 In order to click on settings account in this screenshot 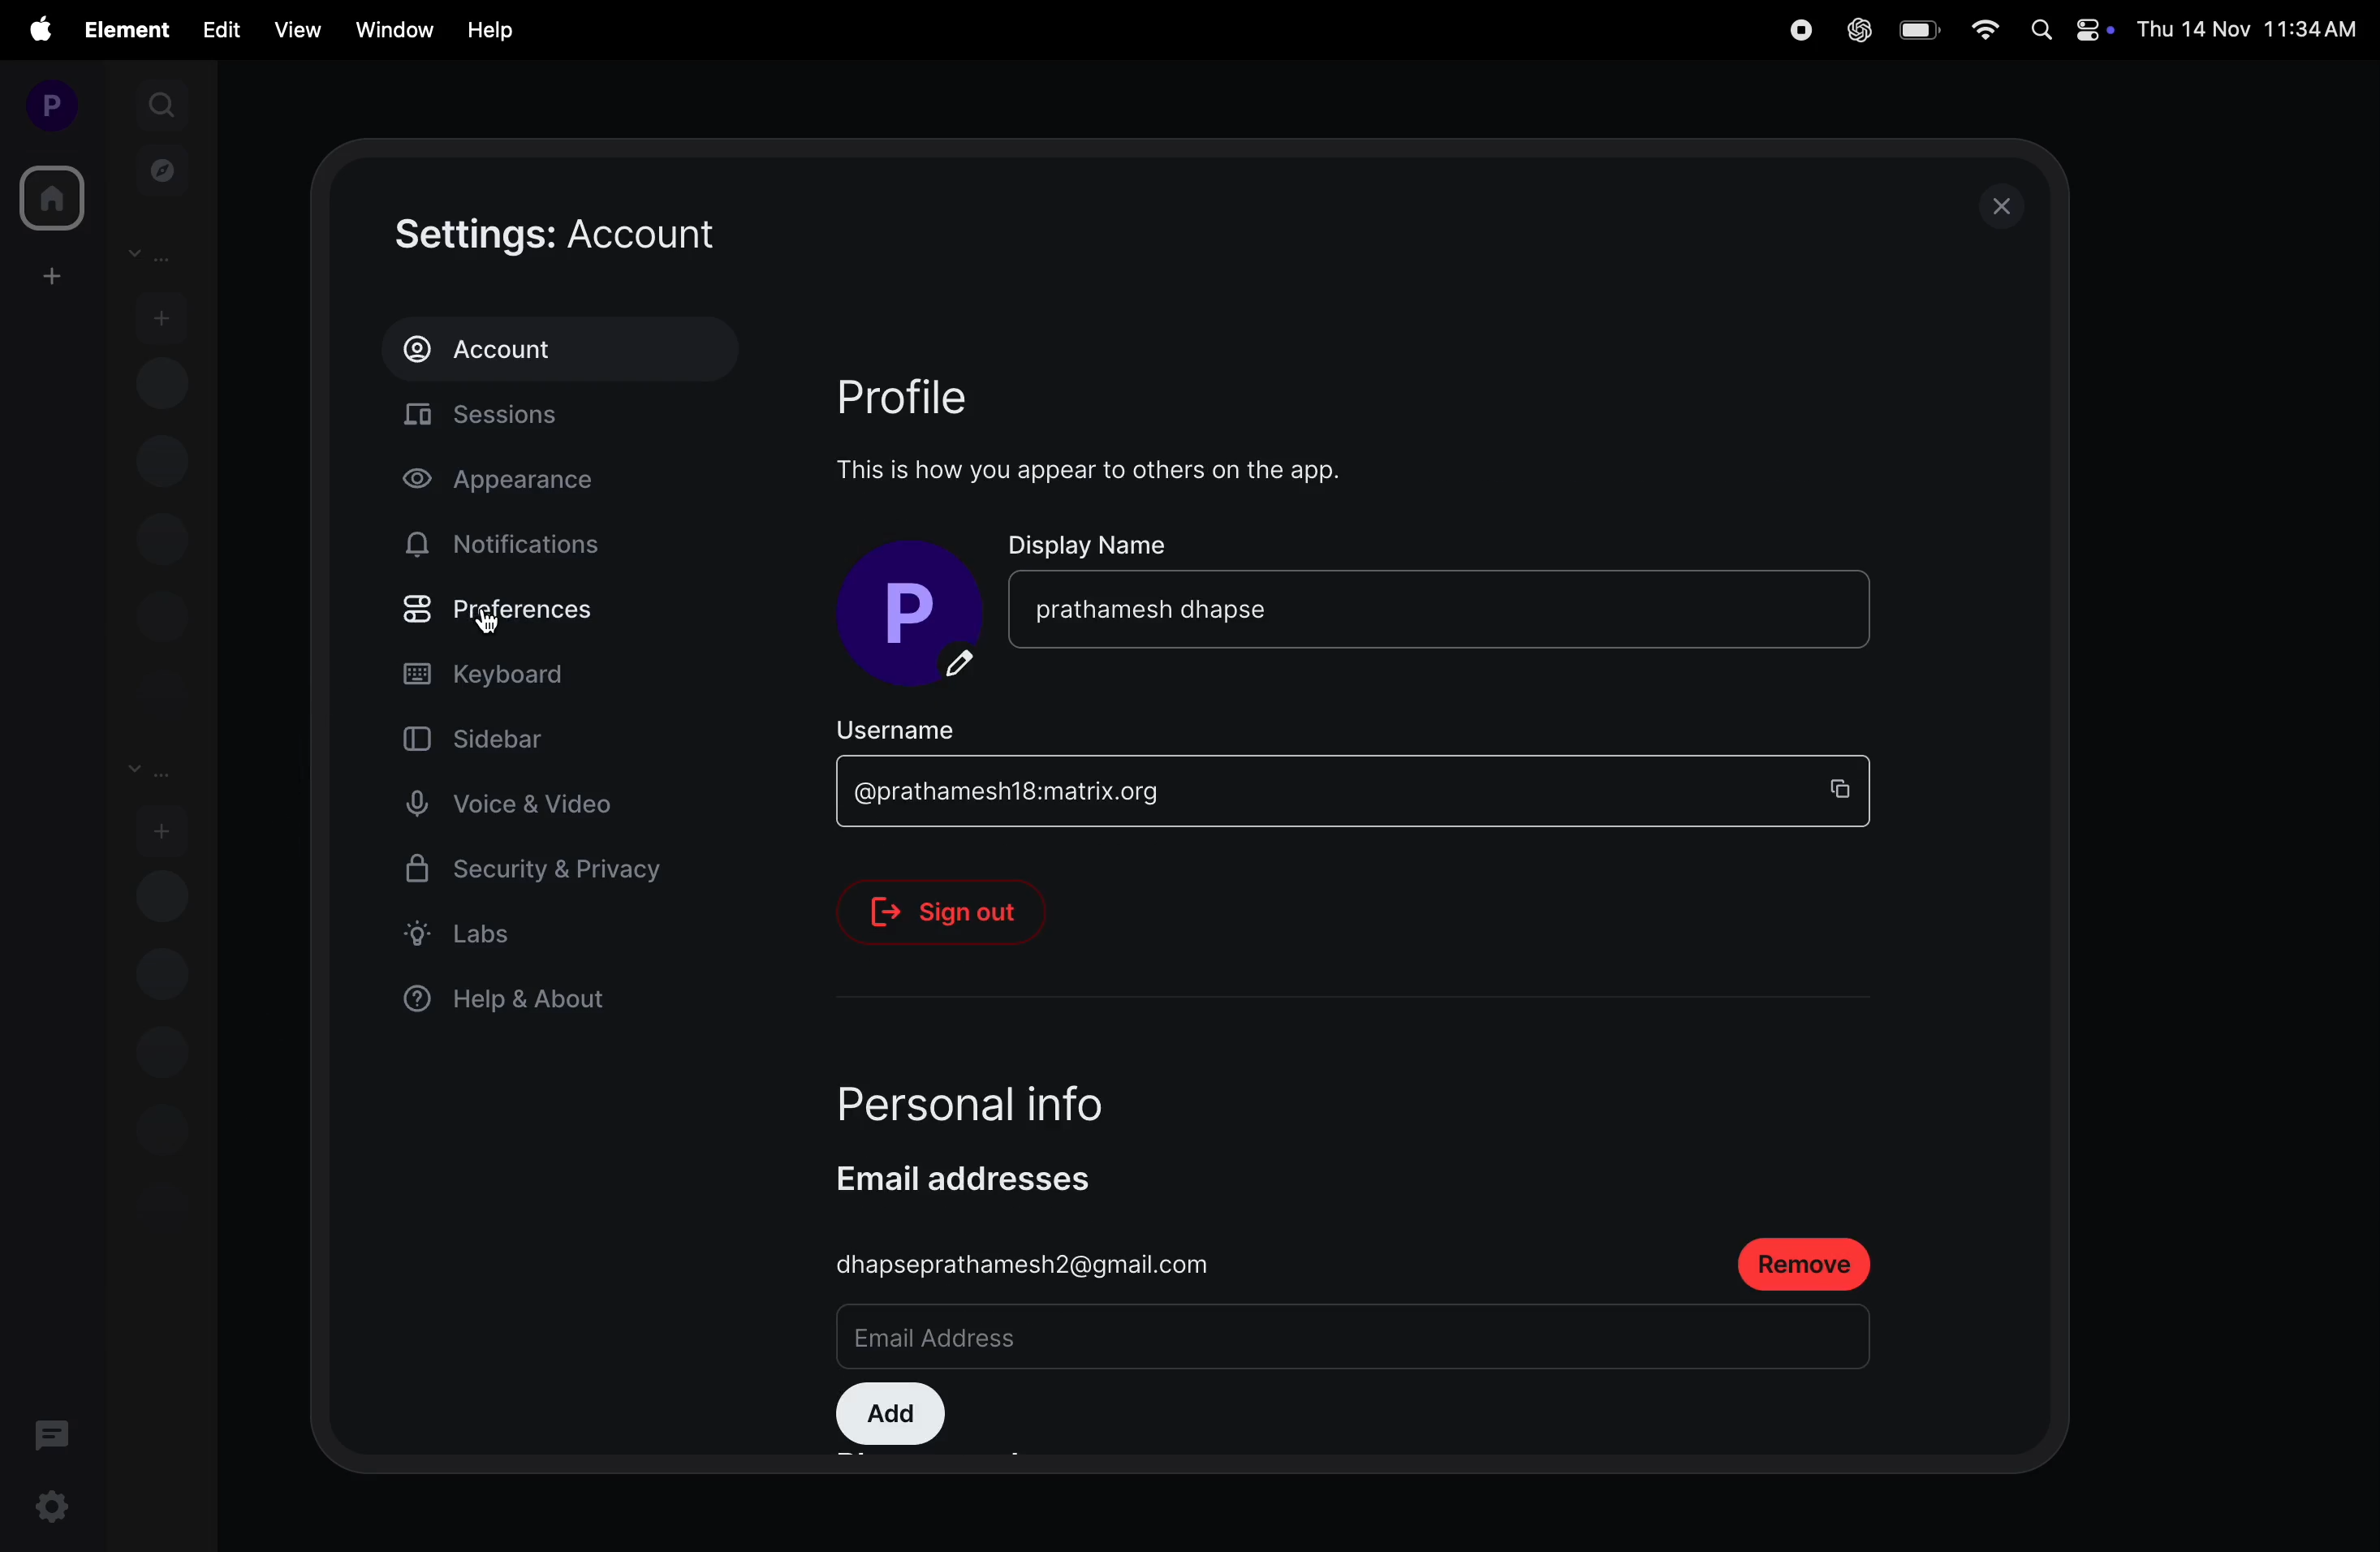, I will do `click(598, 229)`.